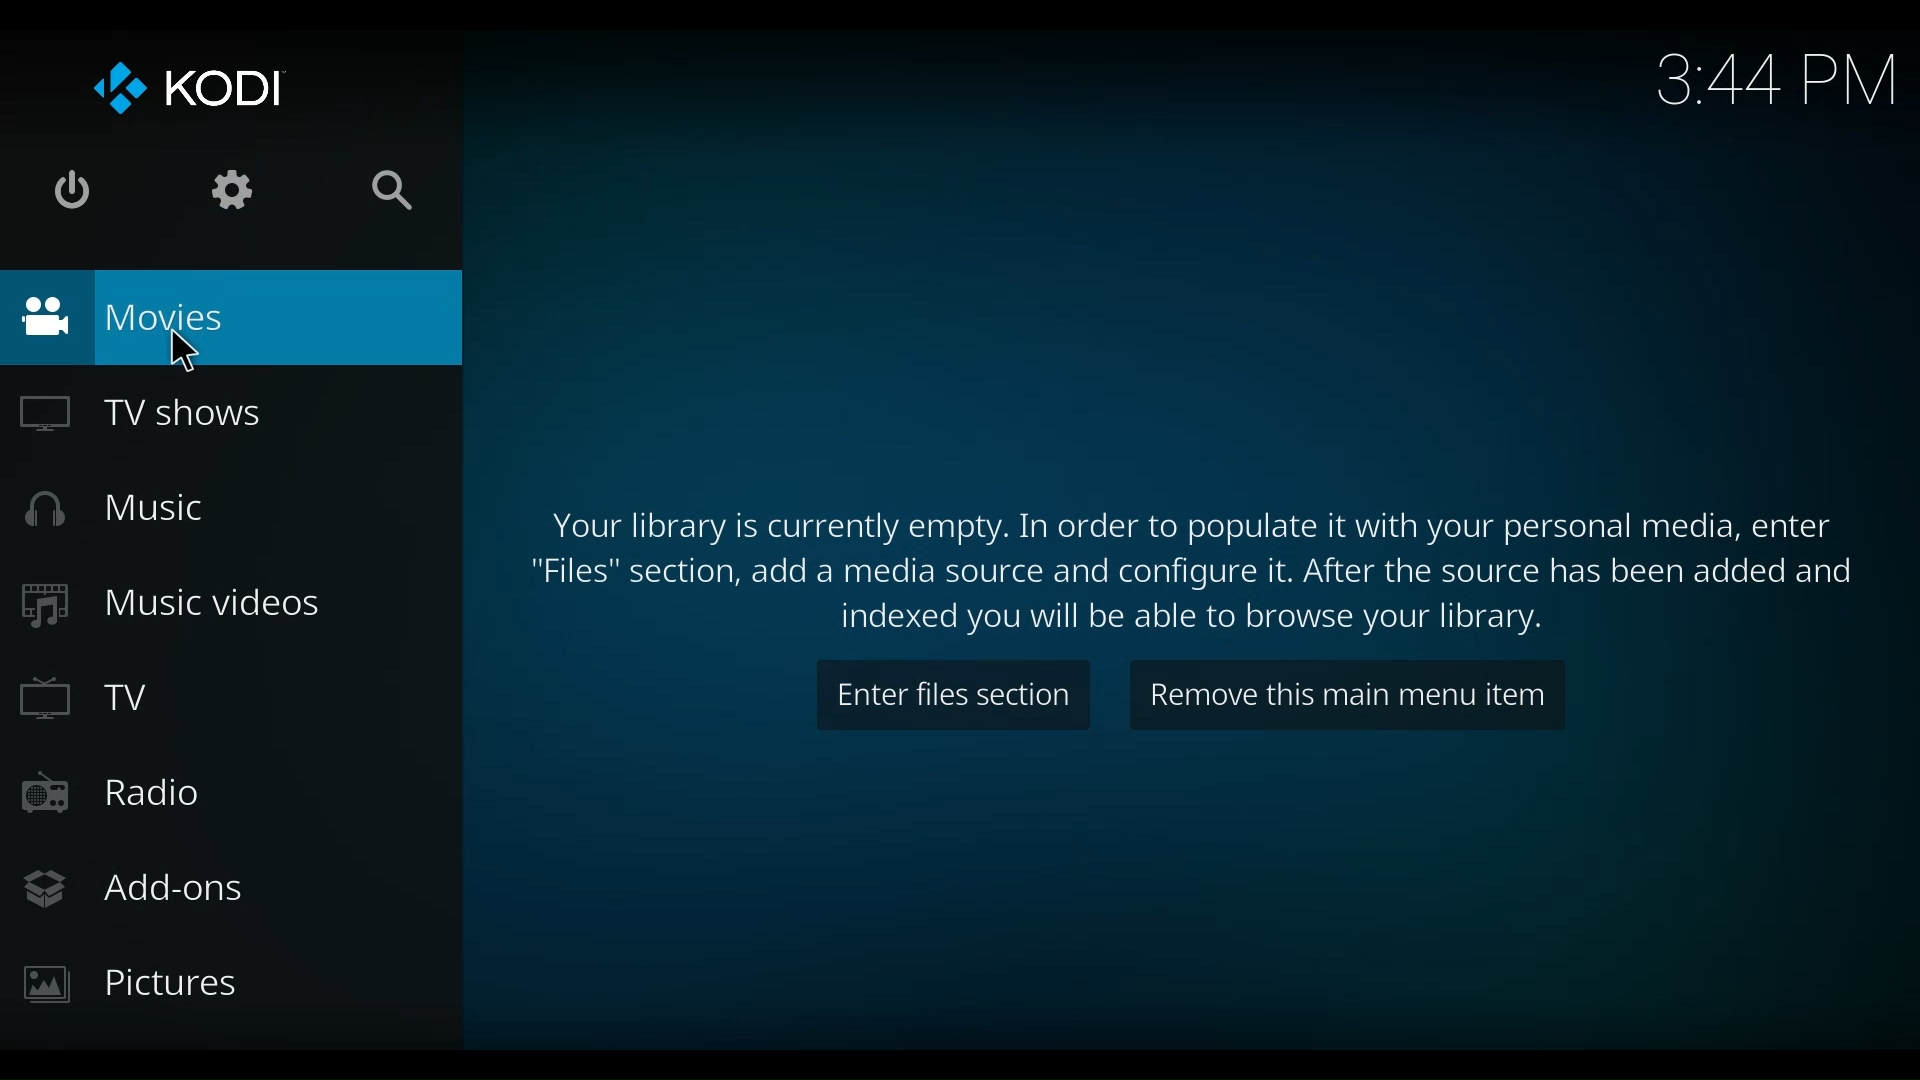 The width and height of the screenshot is (1920, 1080). Describe the element at coordinates (73, 191) in the screenshot. I see `Power options` at that location.